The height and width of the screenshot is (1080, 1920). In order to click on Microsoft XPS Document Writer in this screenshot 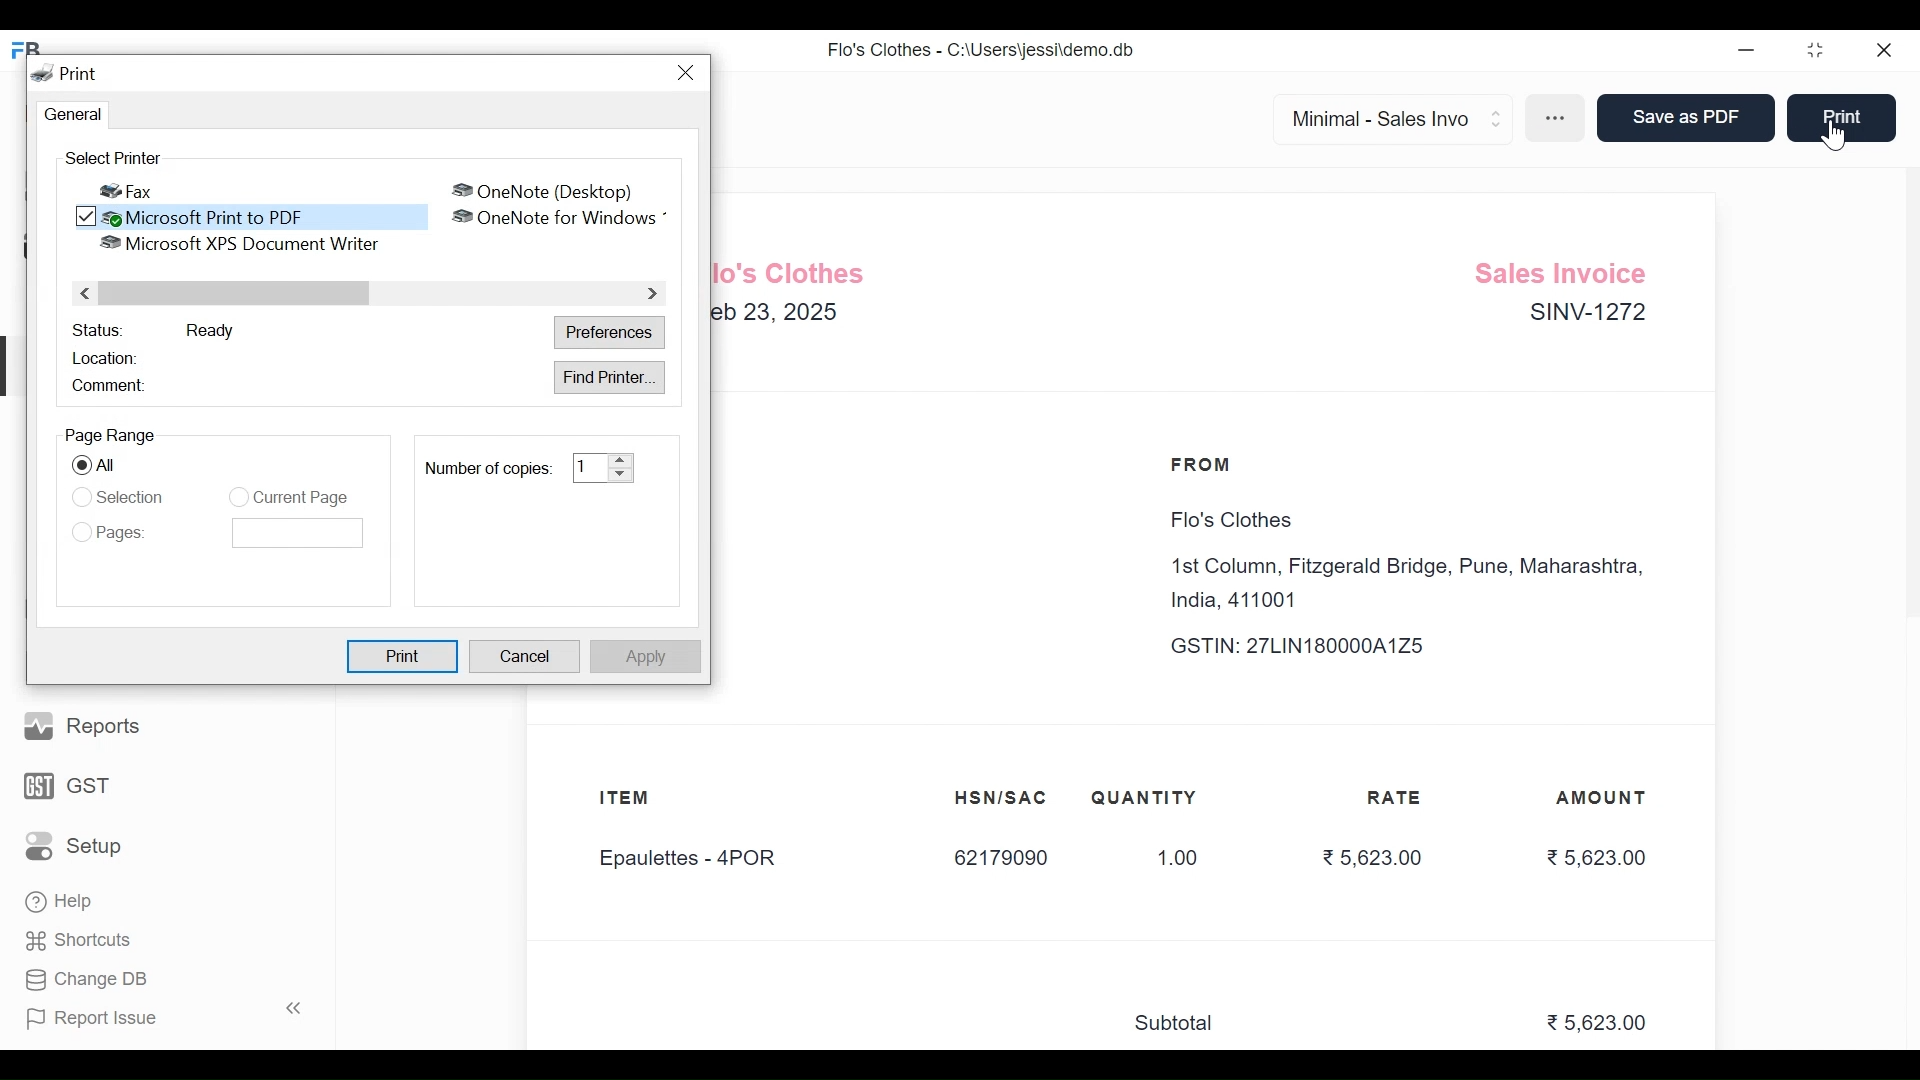, I will do `click(237, 244)`.